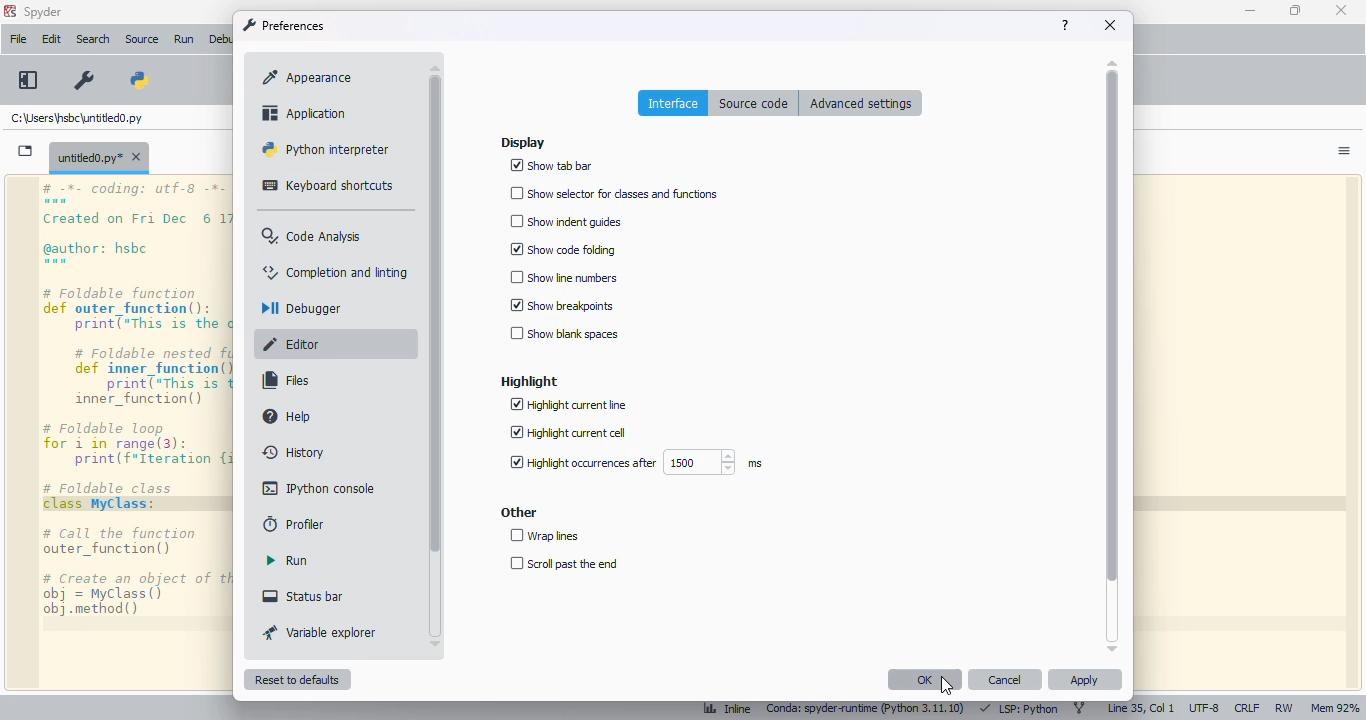 This screenshot has height=720, width=1366. I want to click on files, so click(289, 380).